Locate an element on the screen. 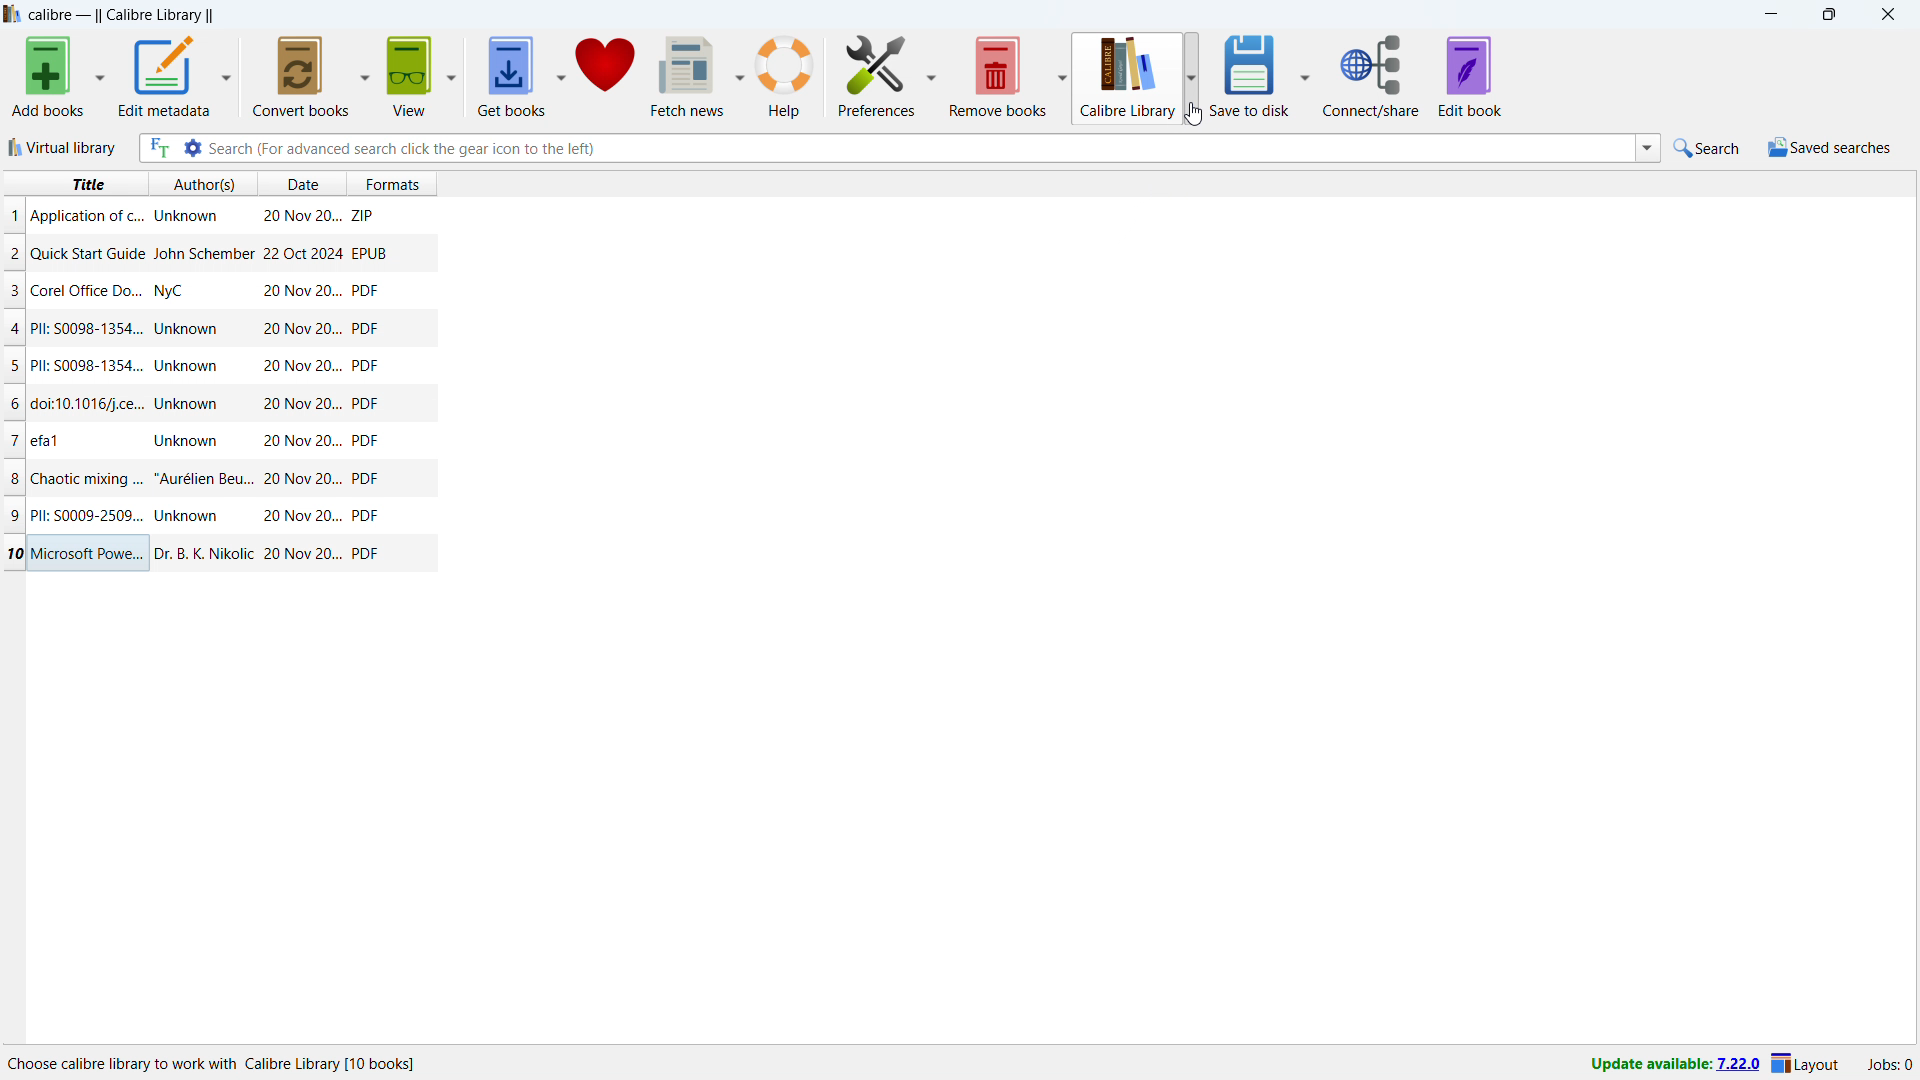 The height and width of the screenshot is (1080, 1920). saved searches menu is located at coordinates (1829, 148).